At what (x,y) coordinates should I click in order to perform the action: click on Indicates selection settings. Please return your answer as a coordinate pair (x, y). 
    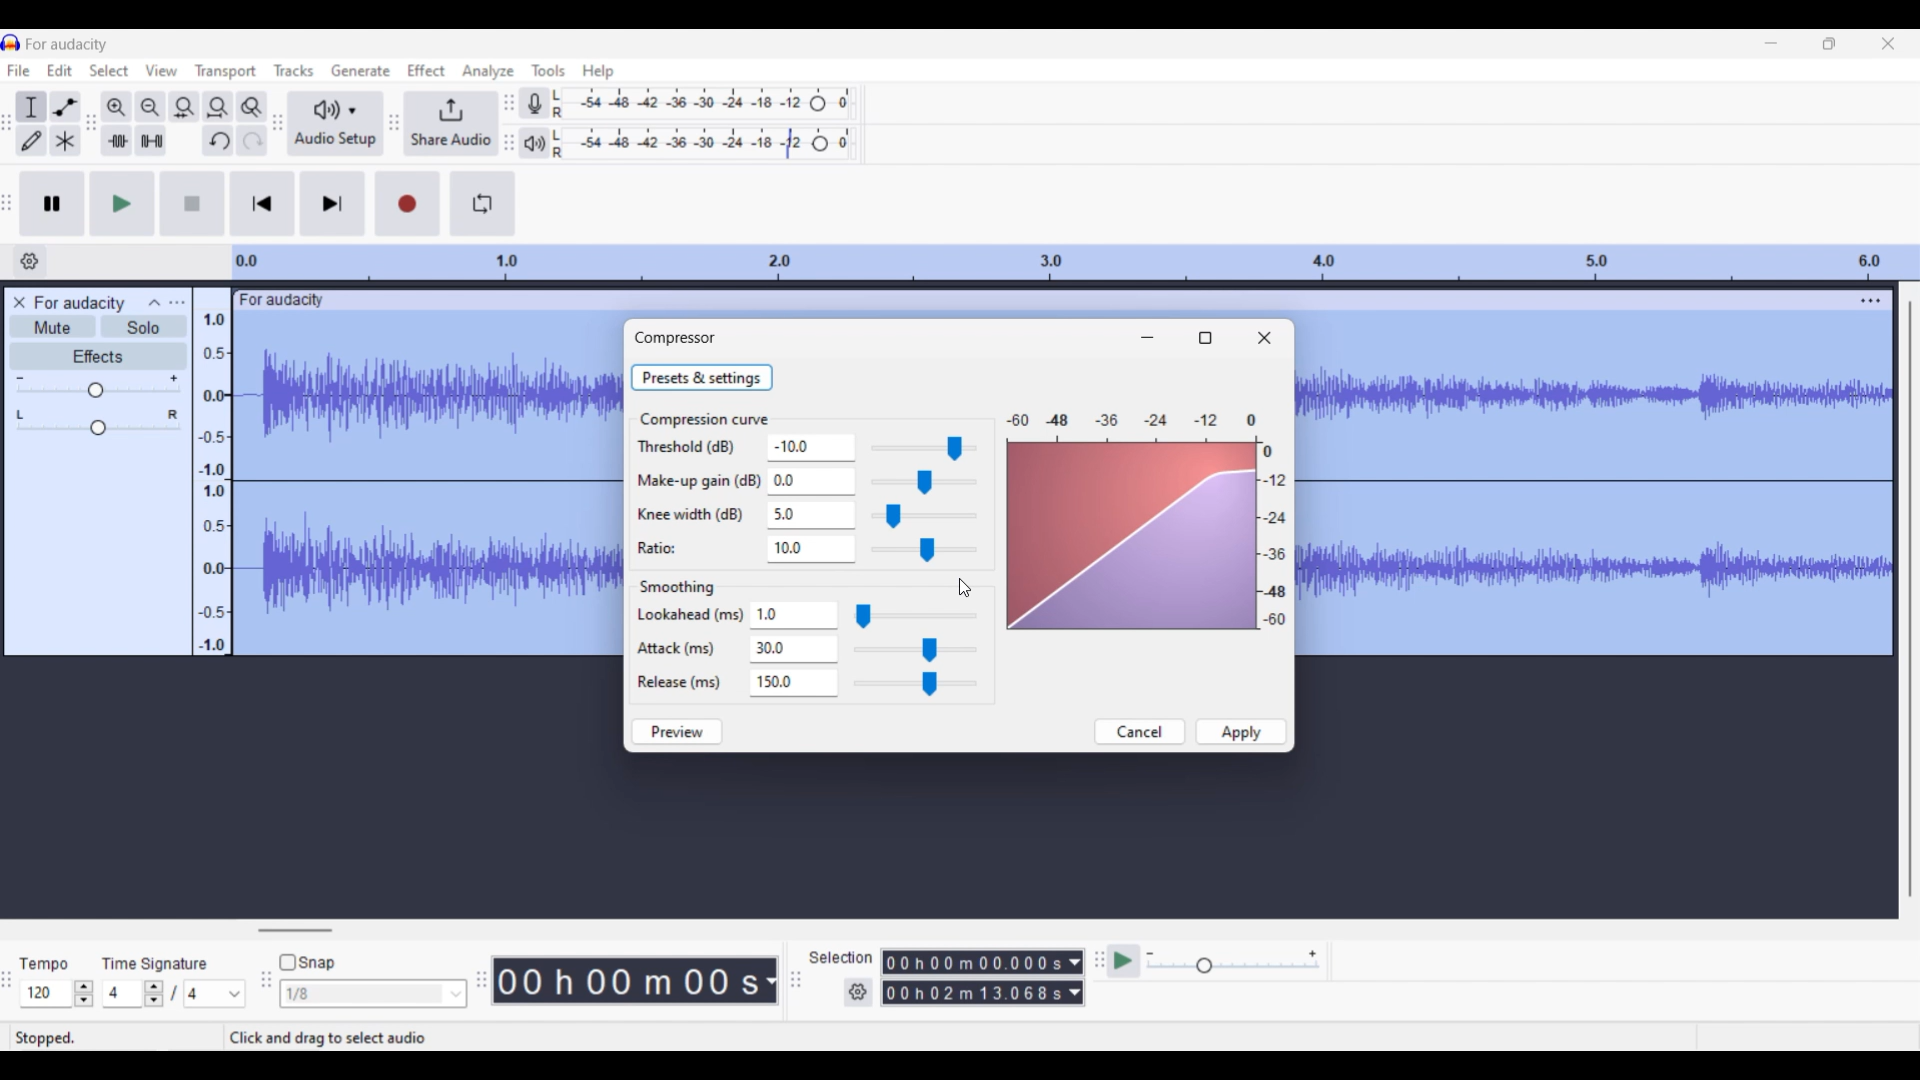
    Looking at the image, I should click on (840, 956).